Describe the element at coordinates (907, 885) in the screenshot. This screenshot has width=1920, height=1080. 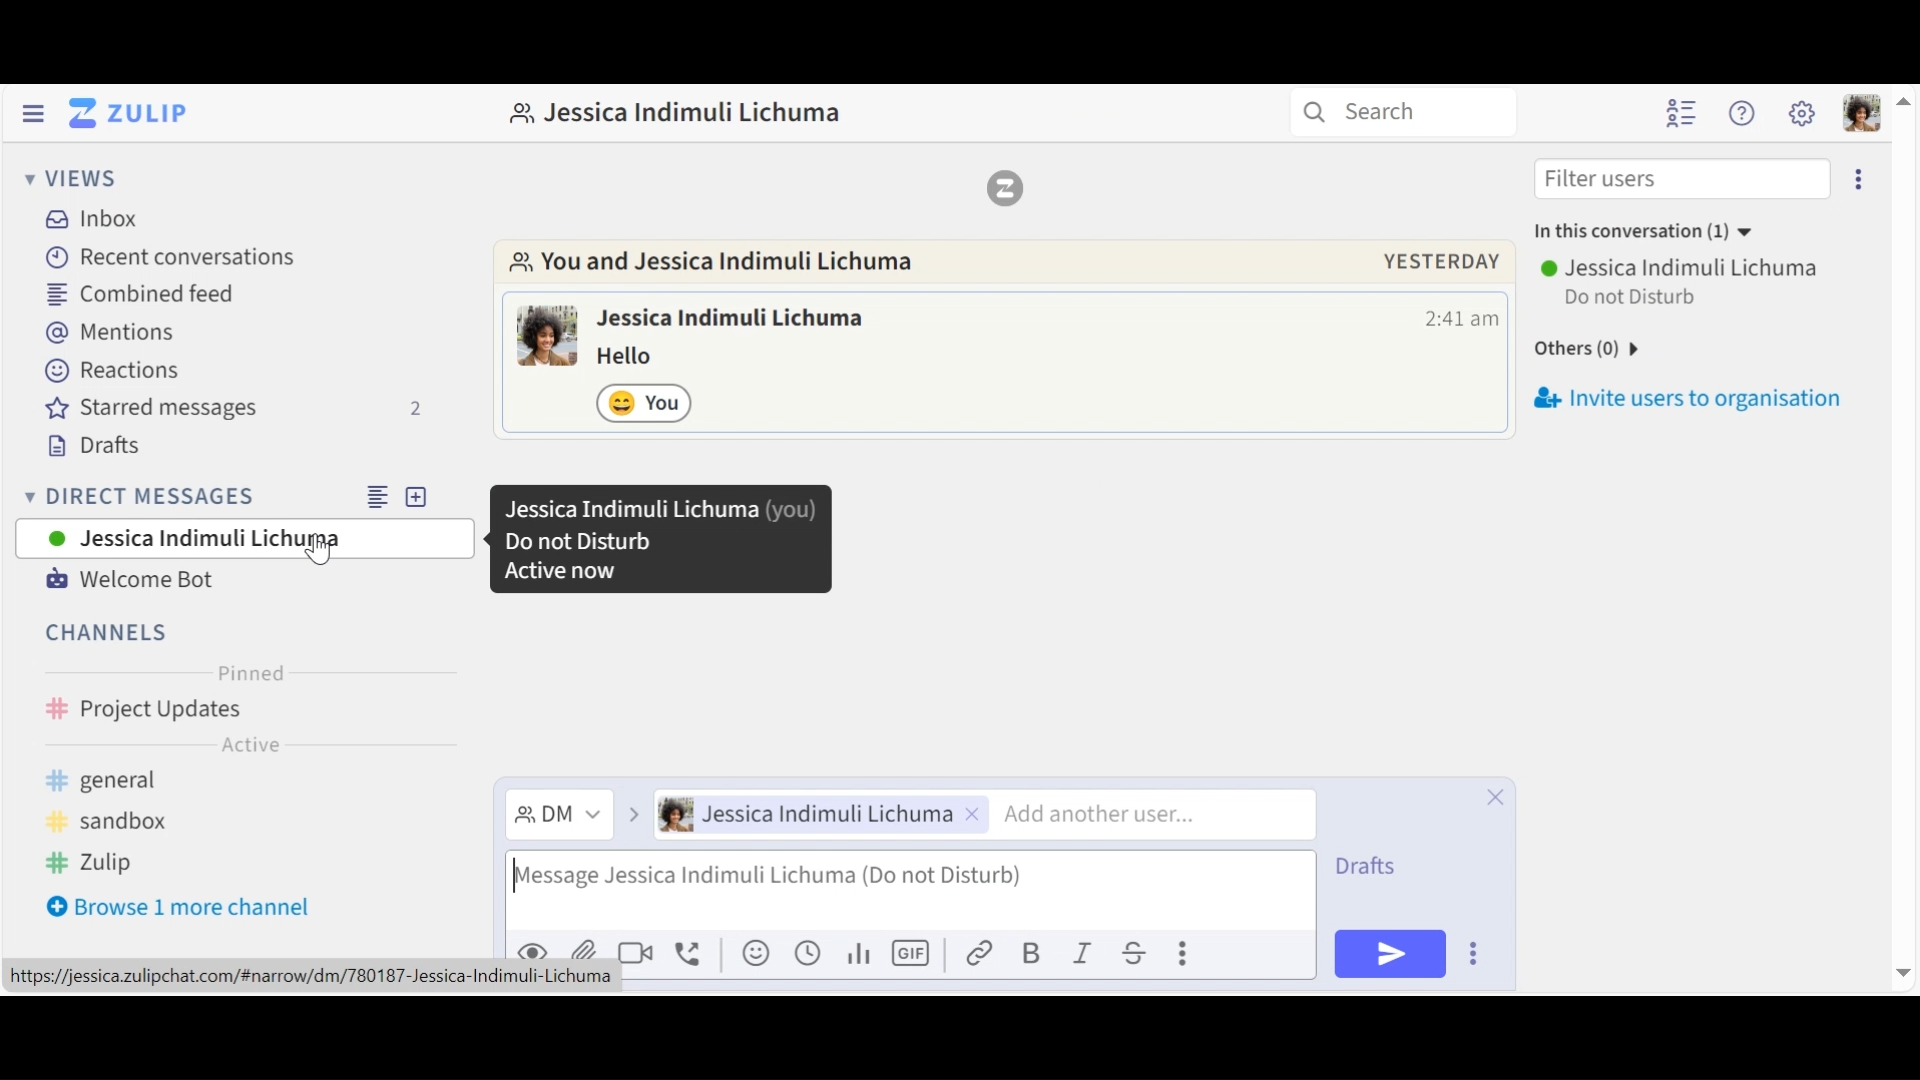
I see `Compose message` at that location.